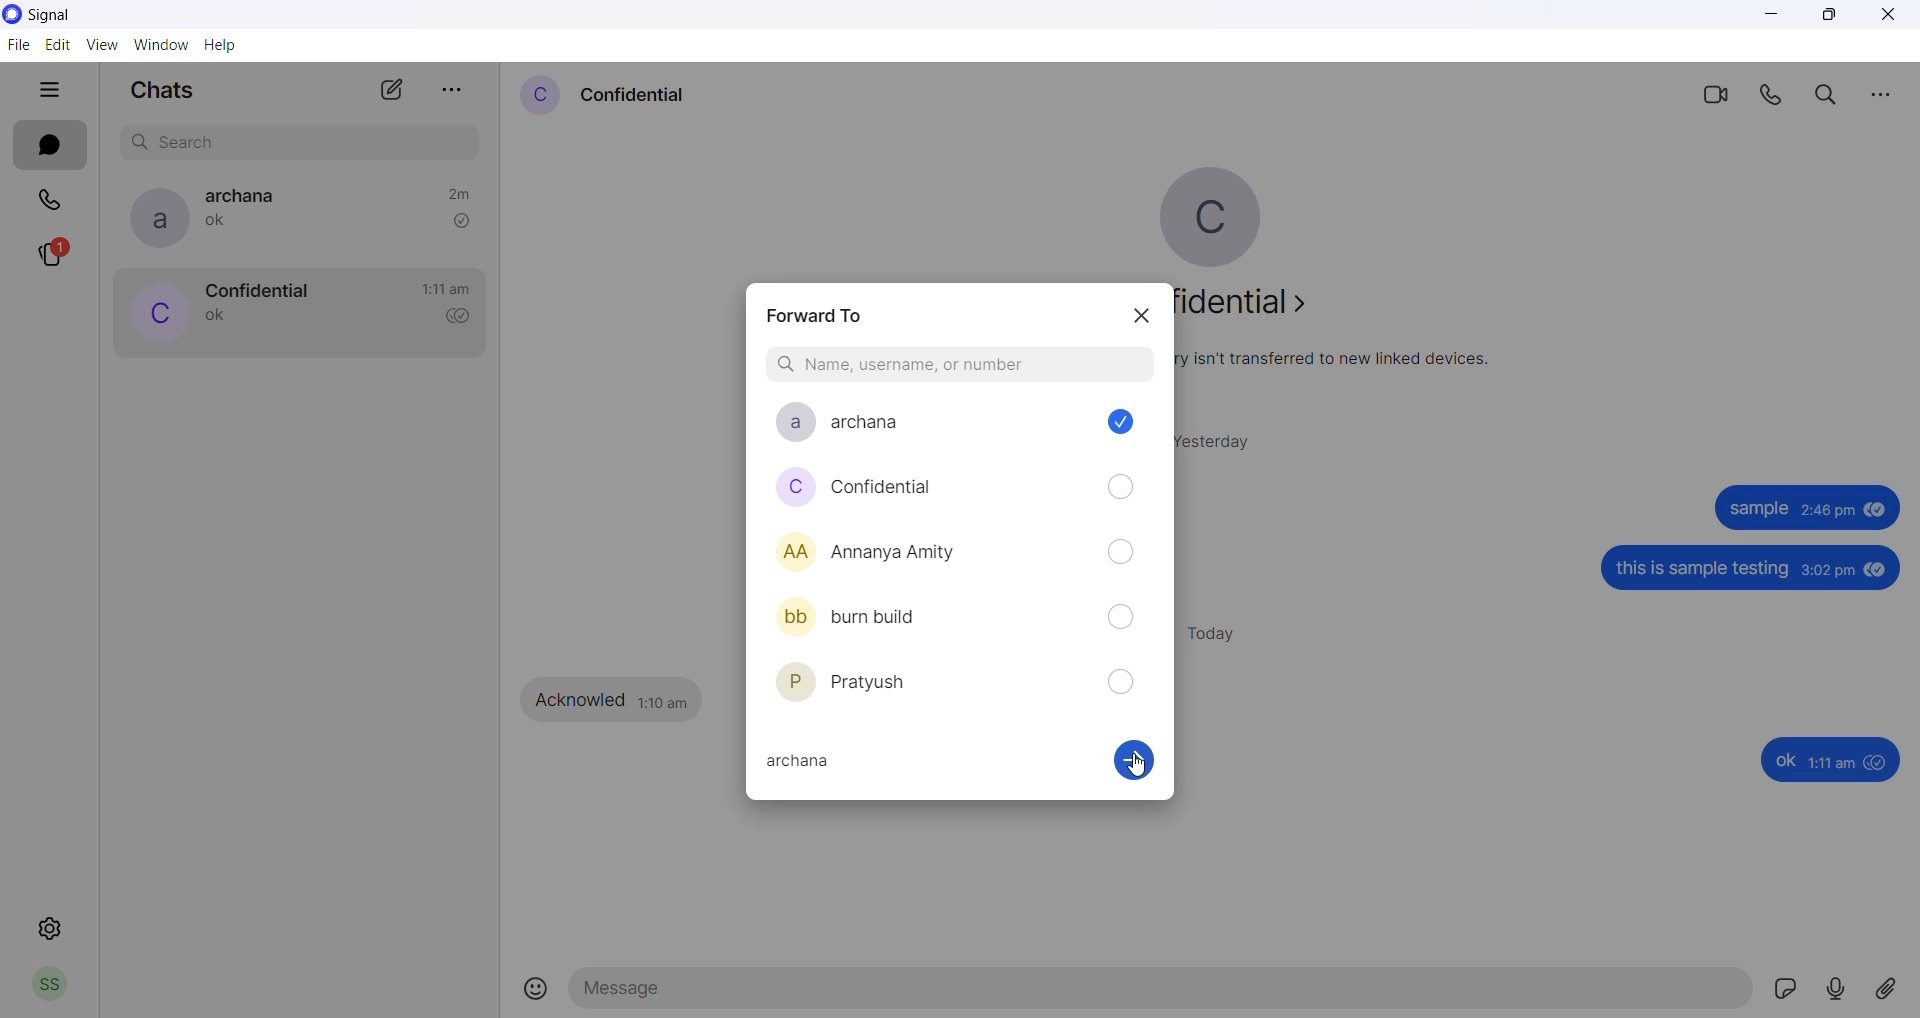 The width and height of the screenshot is (1920, 1018). Describe the element at coordinates (59, 44) in the screenshot. I see `edit` at that location.